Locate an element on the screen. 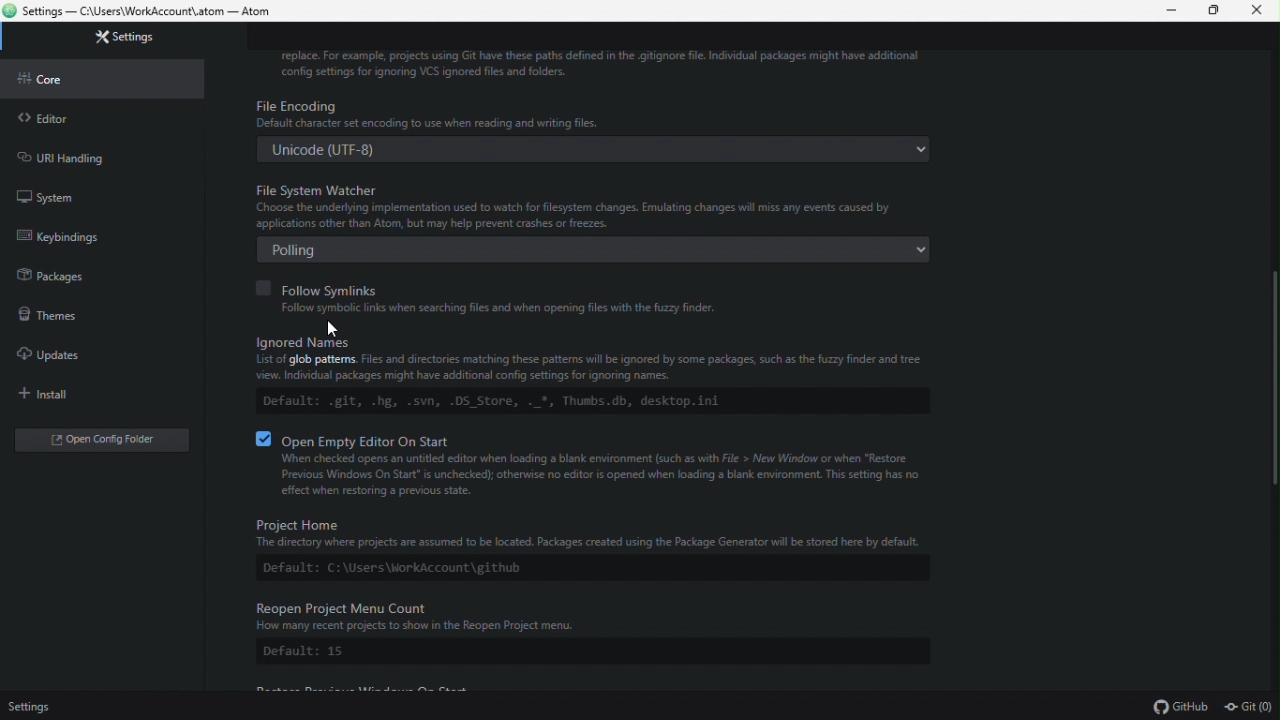 This screenshot has width=1280, height=720.  Follow symbolic inks when searching Slas and when opening files with the fuzzy finder. is located at coordinates (497, 308).